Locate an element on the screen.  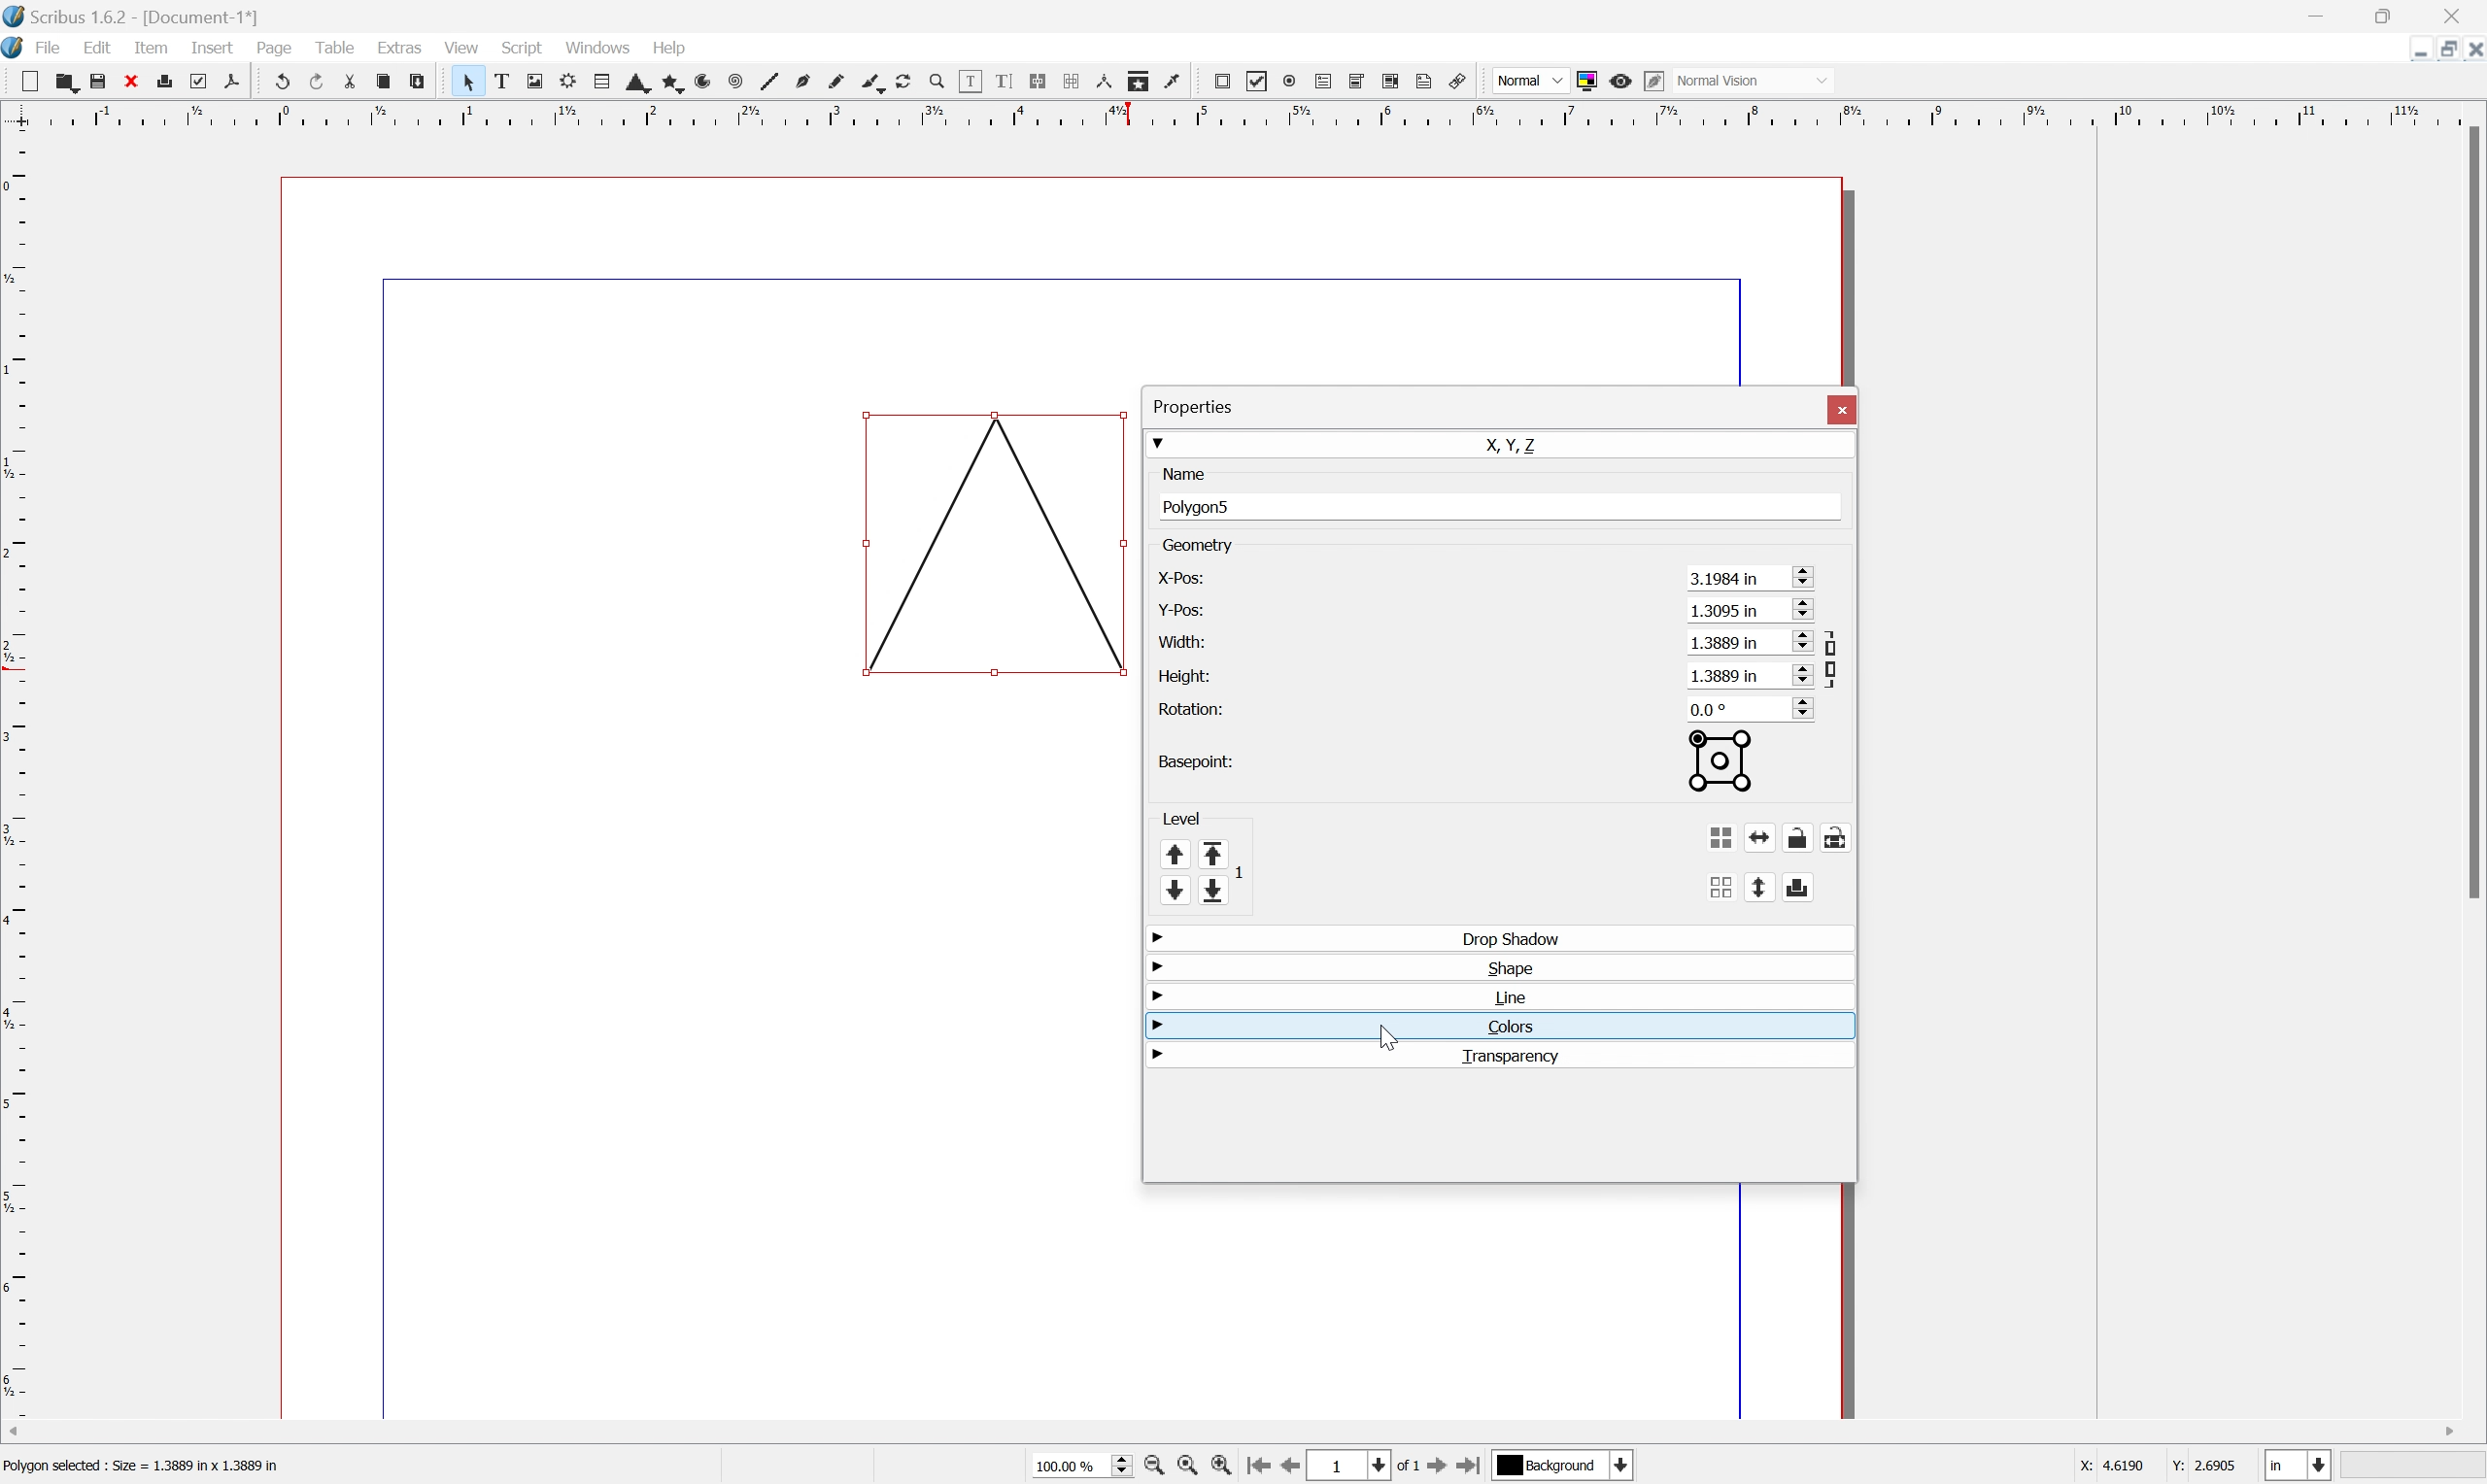
Edit text with story editor is located at coordinates (997, 83).